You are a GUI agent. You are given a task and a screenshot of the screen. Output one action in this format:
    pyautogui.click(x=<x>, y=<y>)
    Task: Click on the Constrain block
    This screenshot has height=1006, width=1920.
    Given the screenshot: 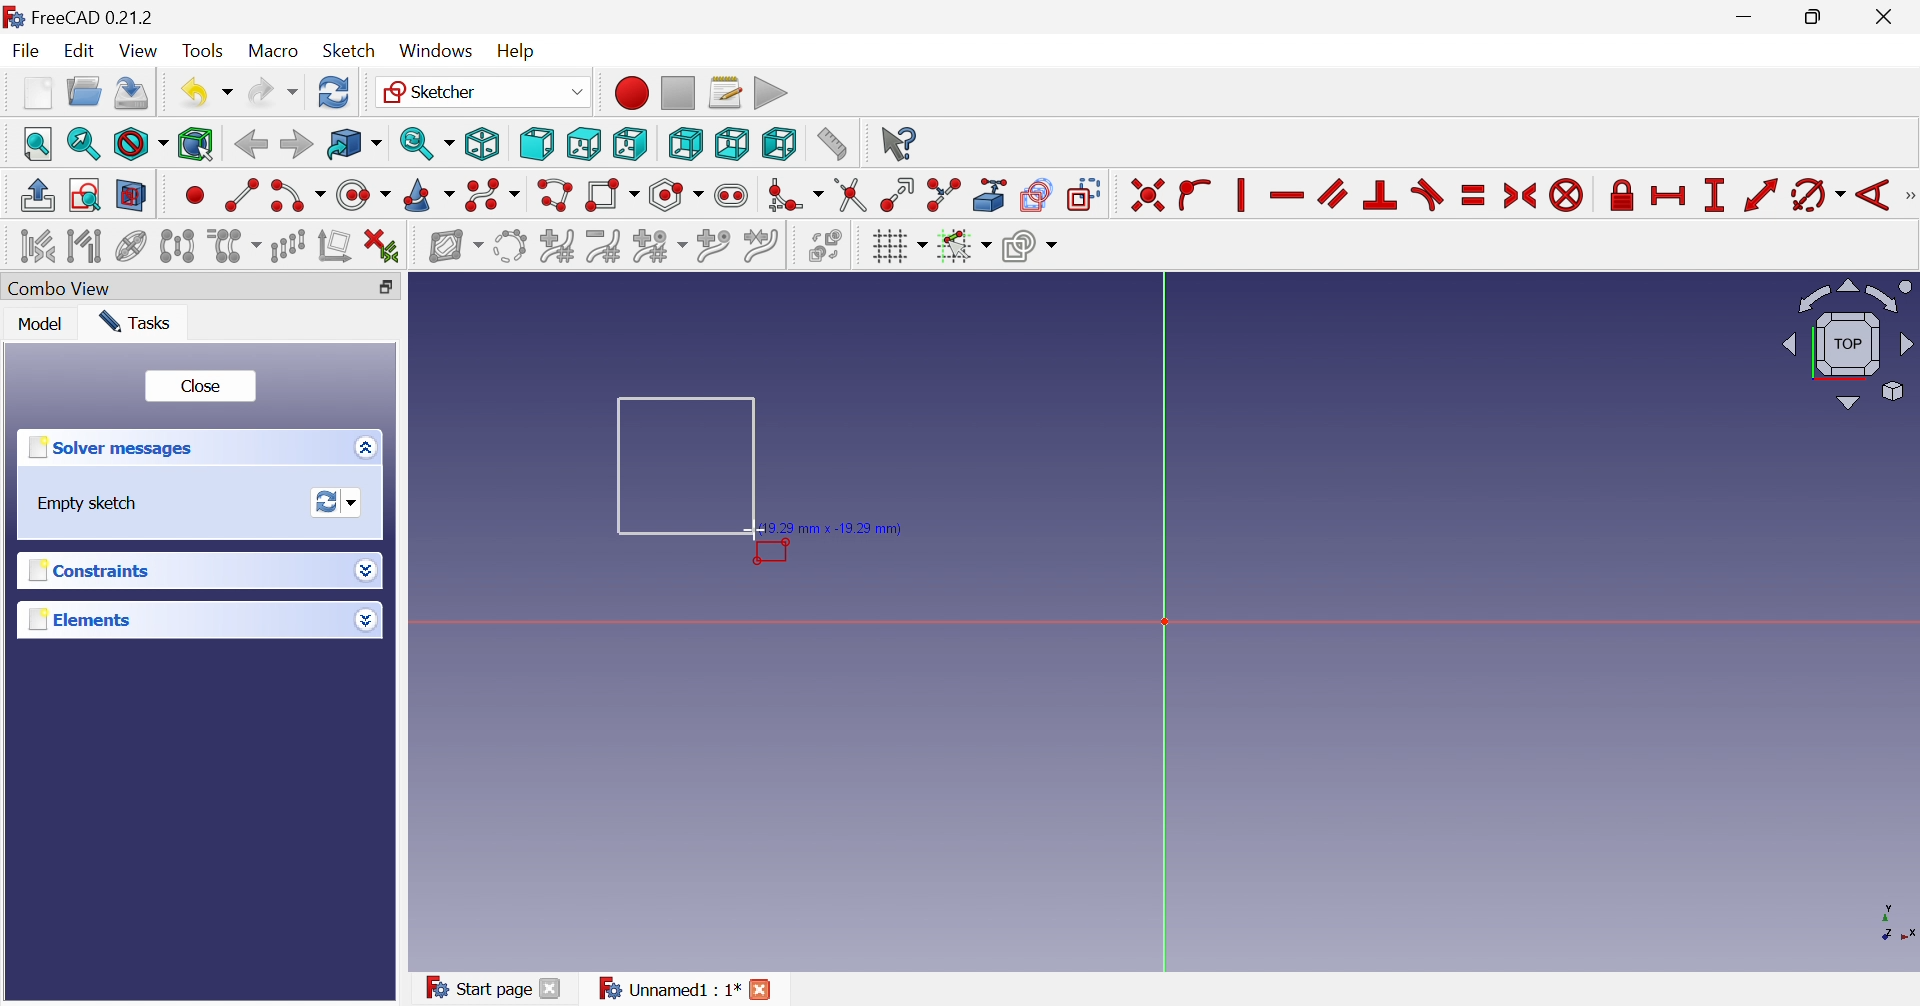 What is the action you would take?
    pyautogui.click(x=1566, y=195)
    